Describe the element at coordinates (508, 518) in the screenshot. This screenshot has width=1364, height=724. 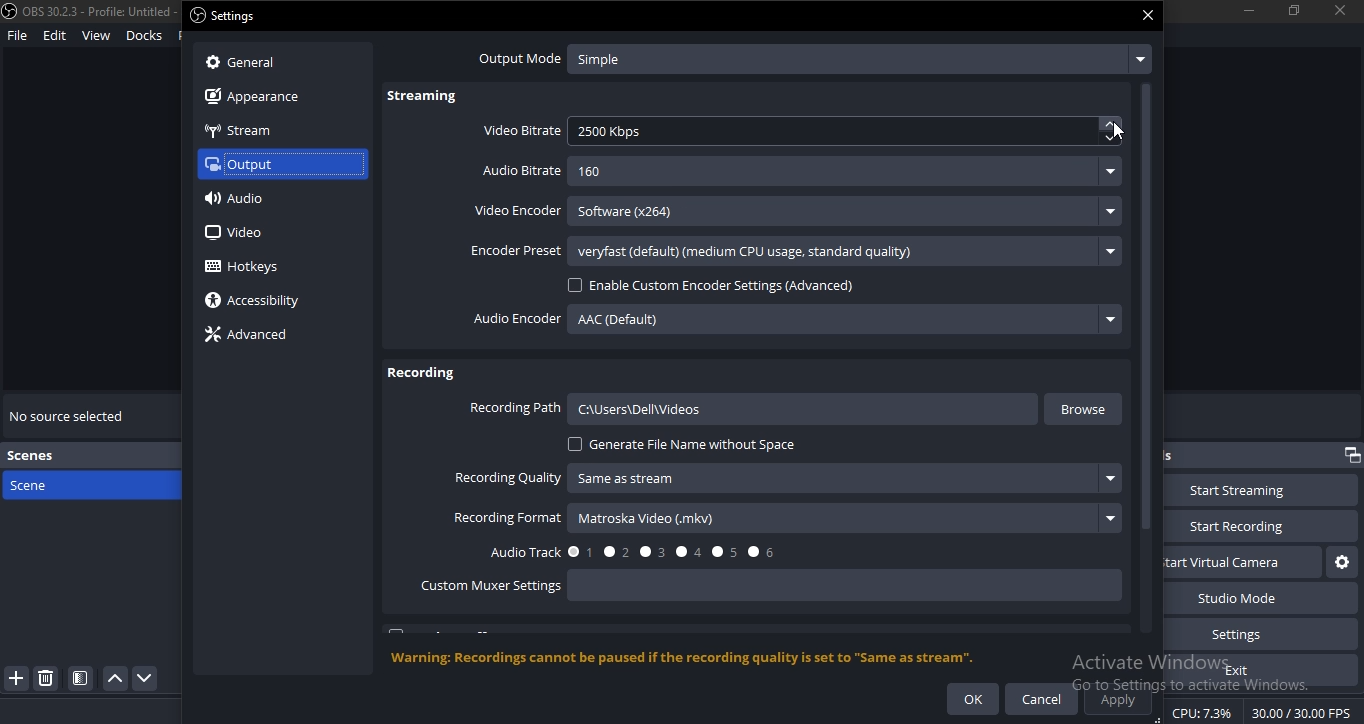
I see `recording format` at that location.